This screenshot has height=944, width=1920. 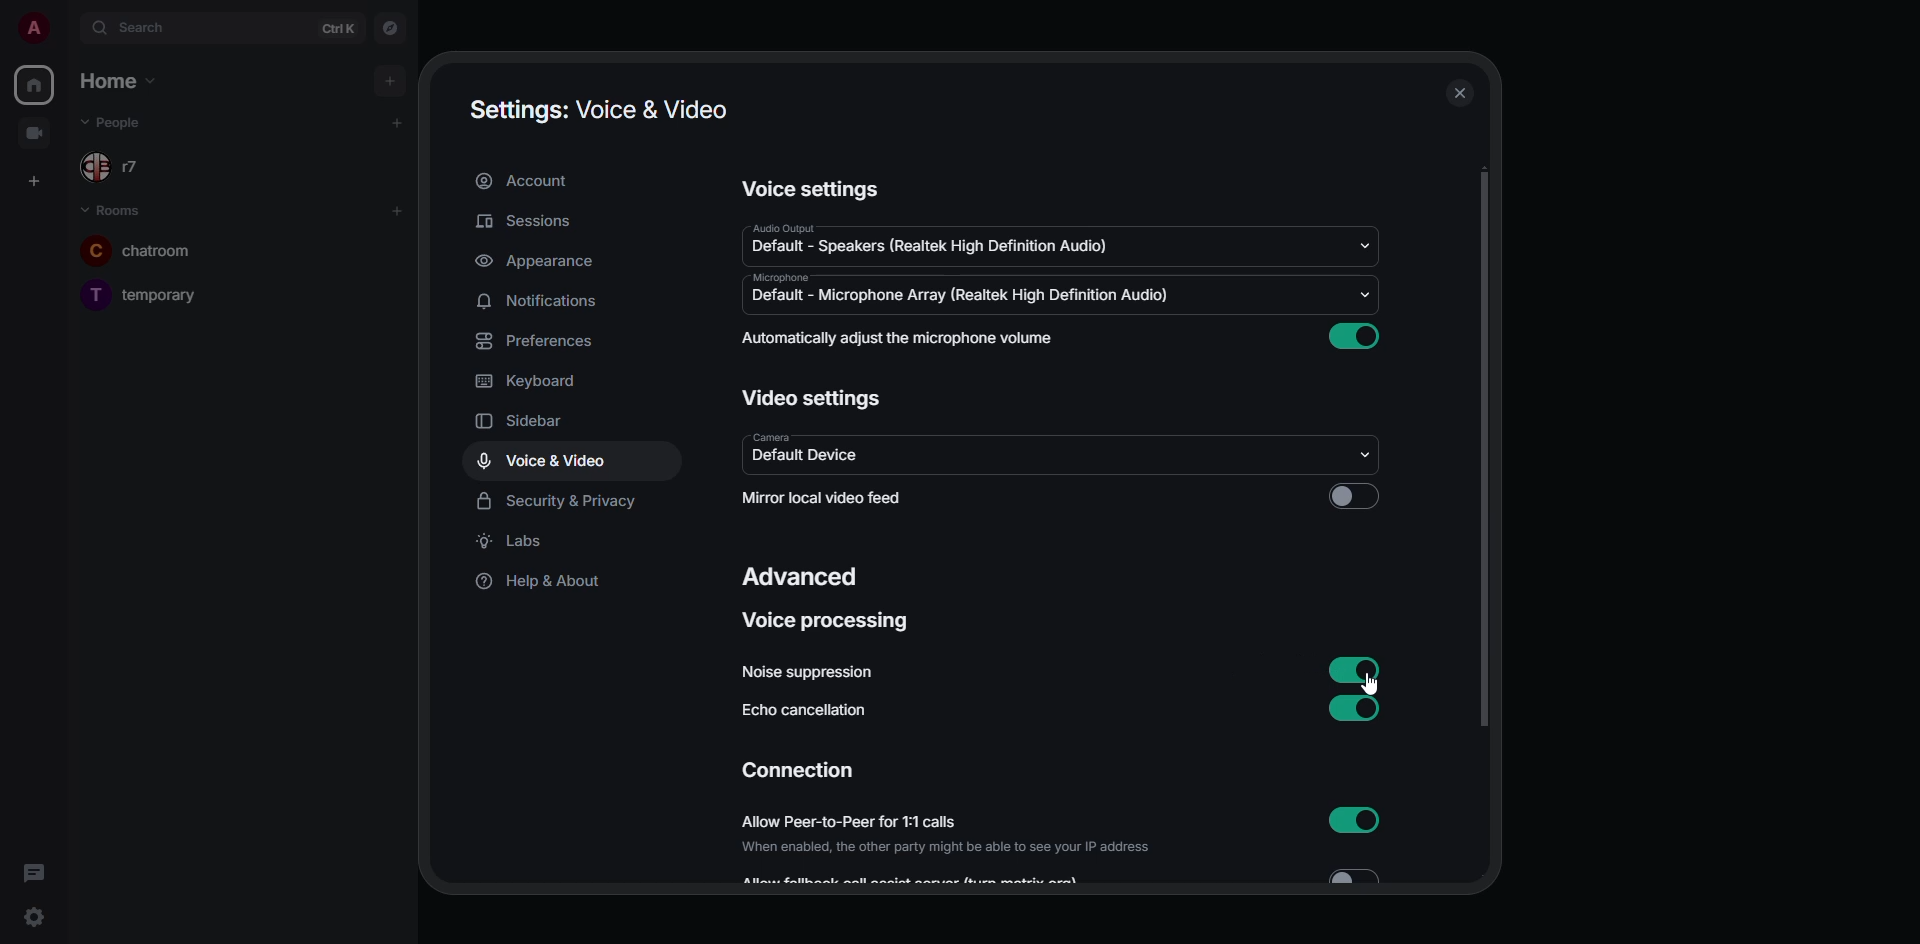 I want to click on enabled, so click(x=1354, y=336).